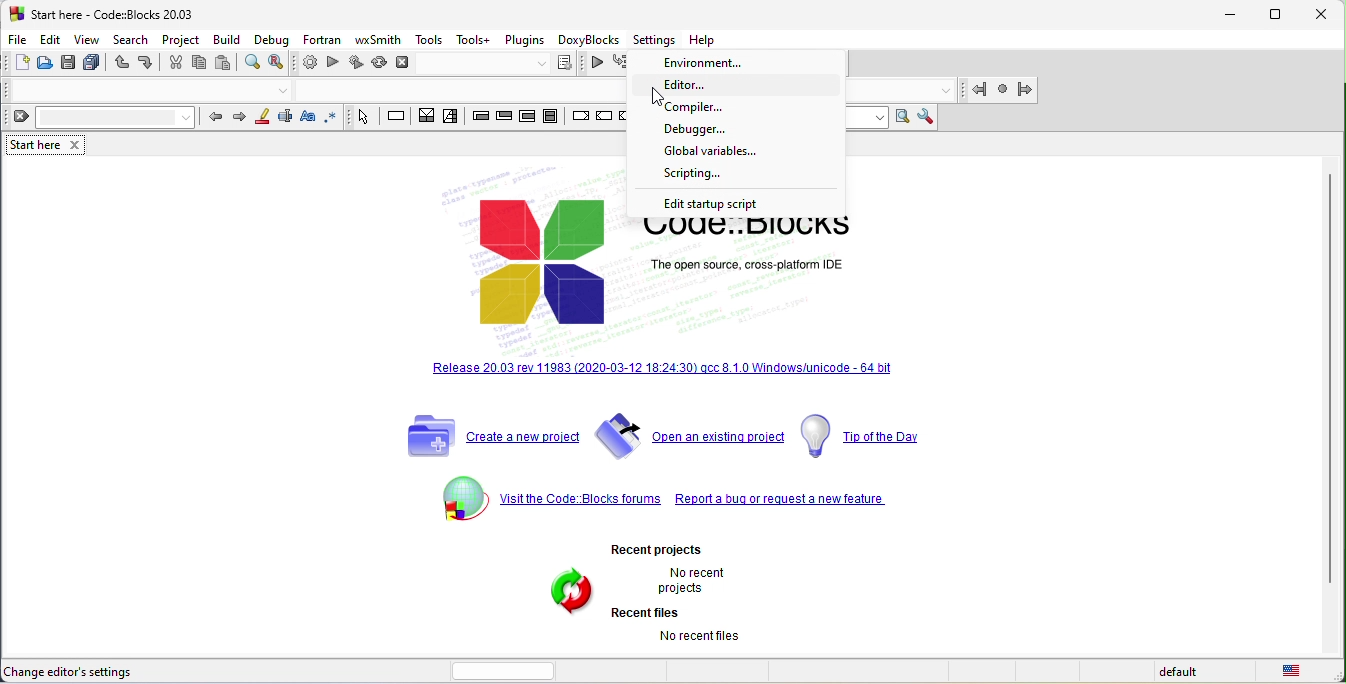 This screenshot has height=684, width=1346. I want to click on instruction, so click(398, 117).